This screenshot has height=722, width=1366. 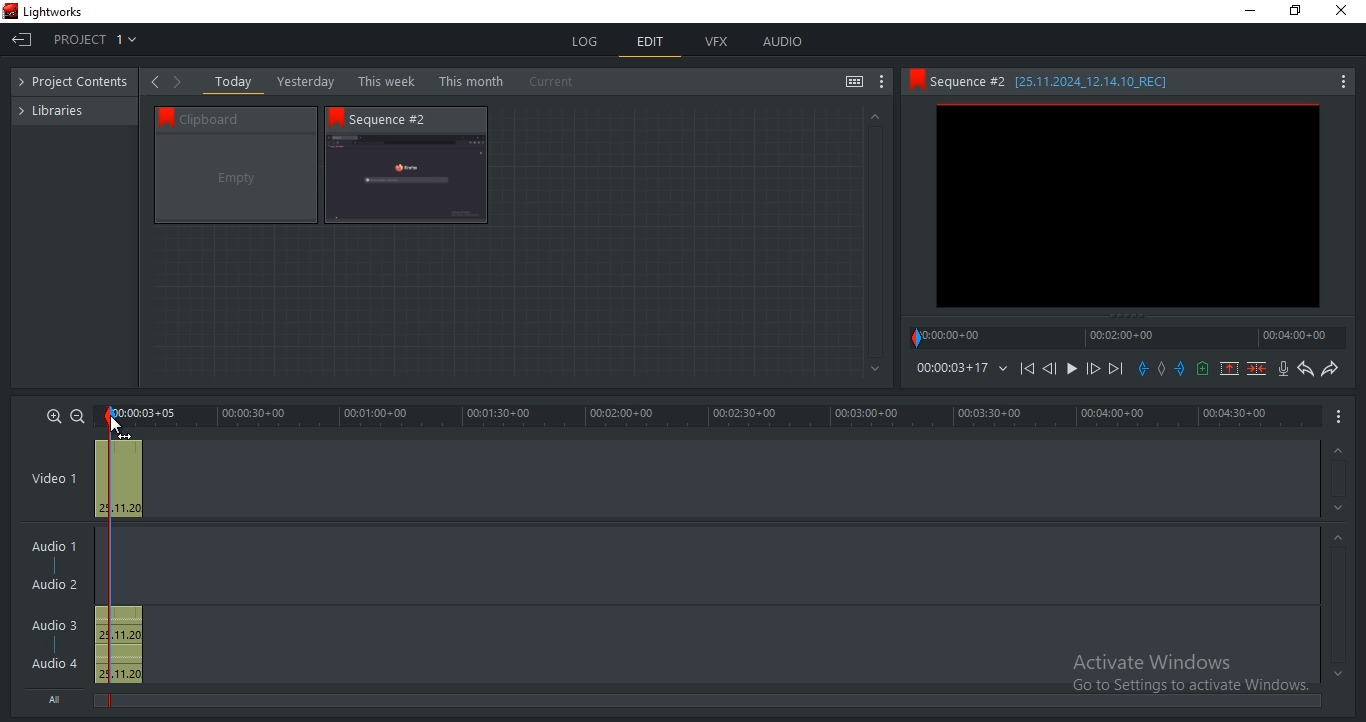 I want to click on Audio 1, so click(x=50, y=548).